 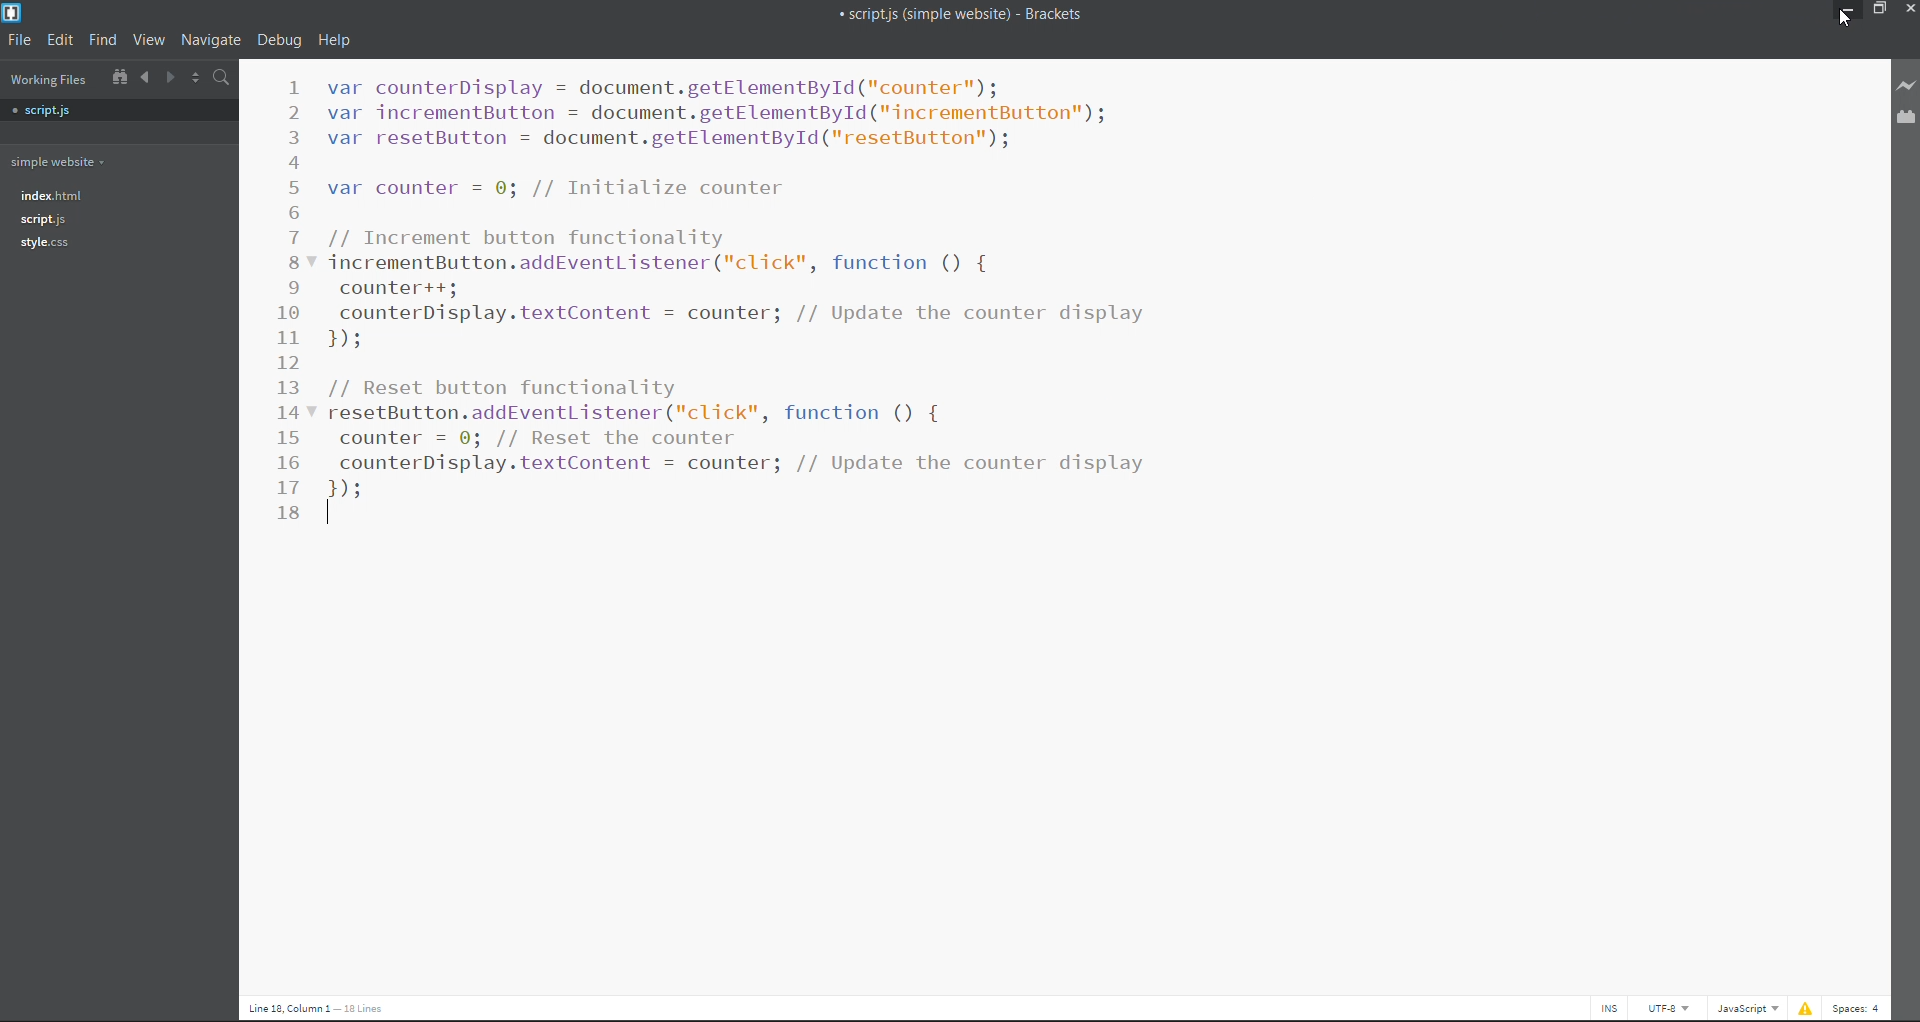 What do you see at coordinates (335, 40) in the screenshot?
I see `help` at bounding box center [335, 40].